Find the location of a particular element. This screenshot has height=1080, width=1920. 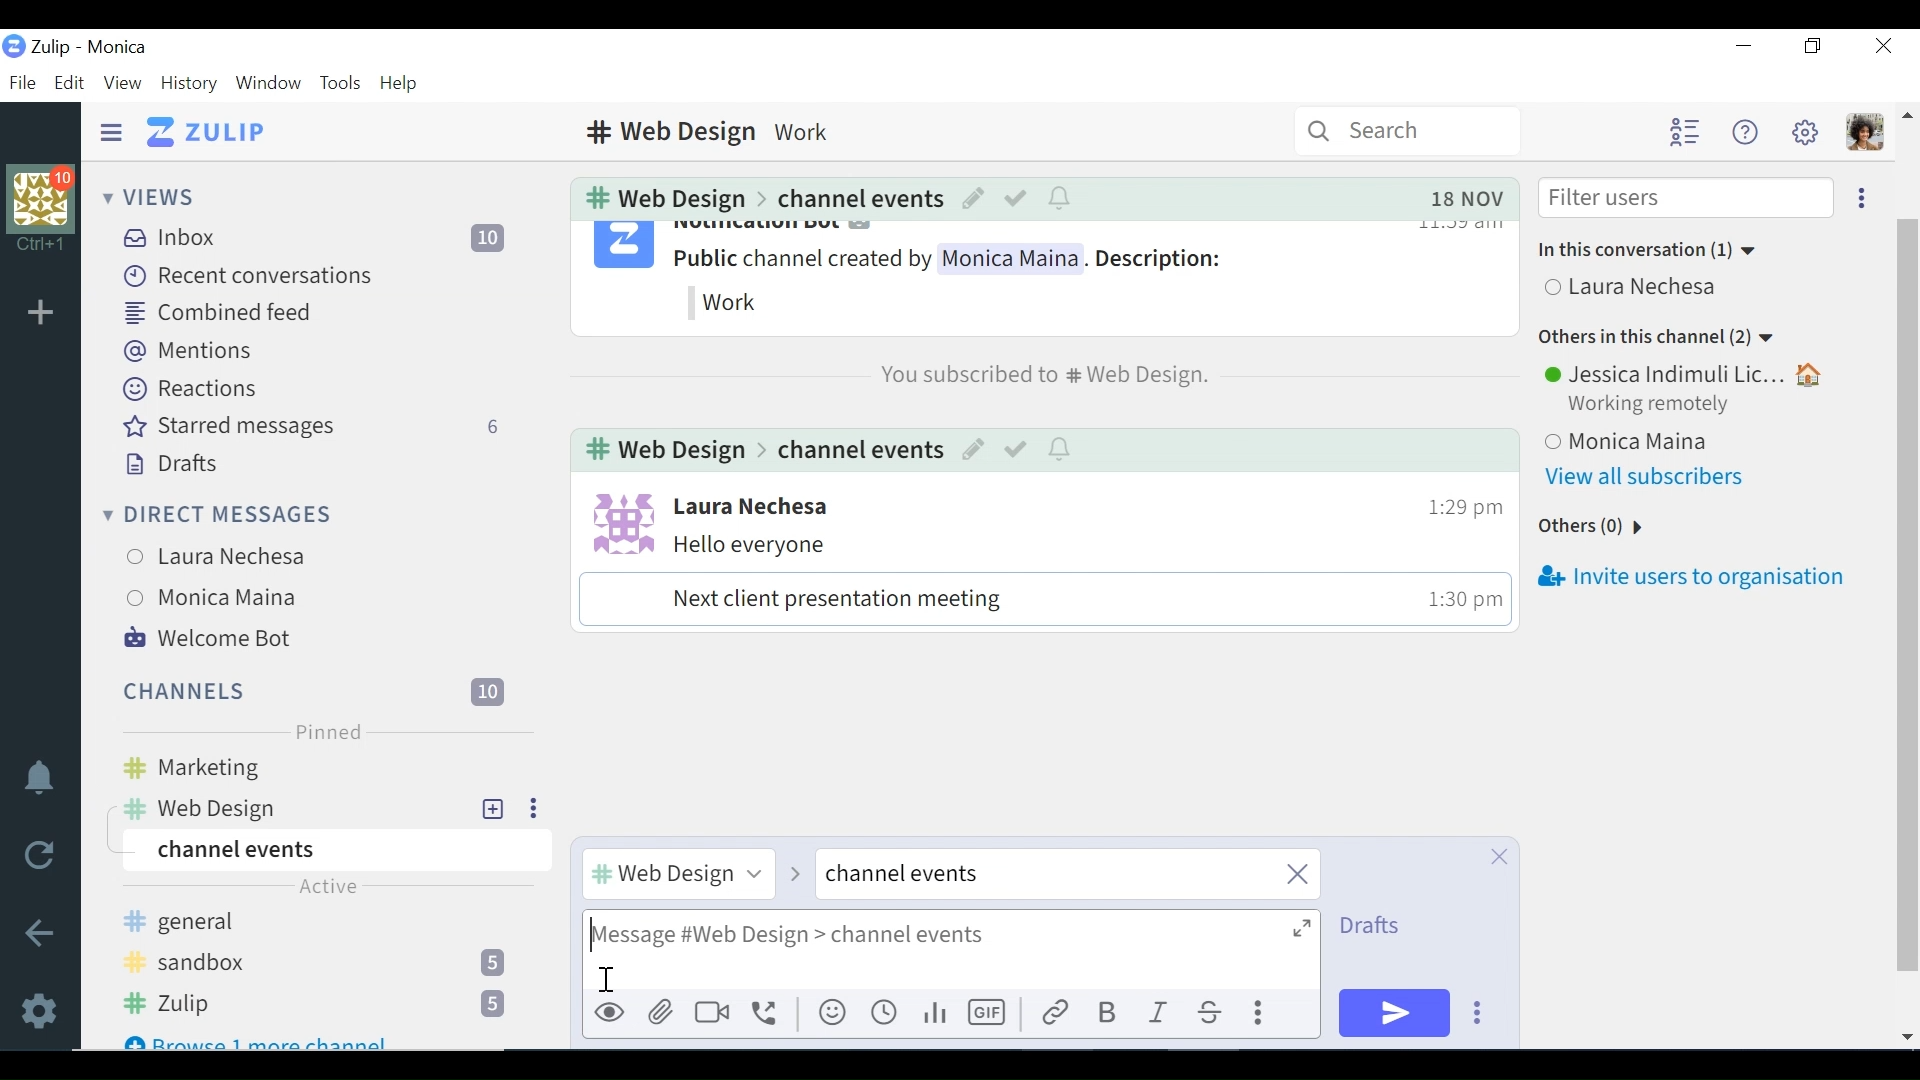

marketing Channel is located at coordinates (332, 769).